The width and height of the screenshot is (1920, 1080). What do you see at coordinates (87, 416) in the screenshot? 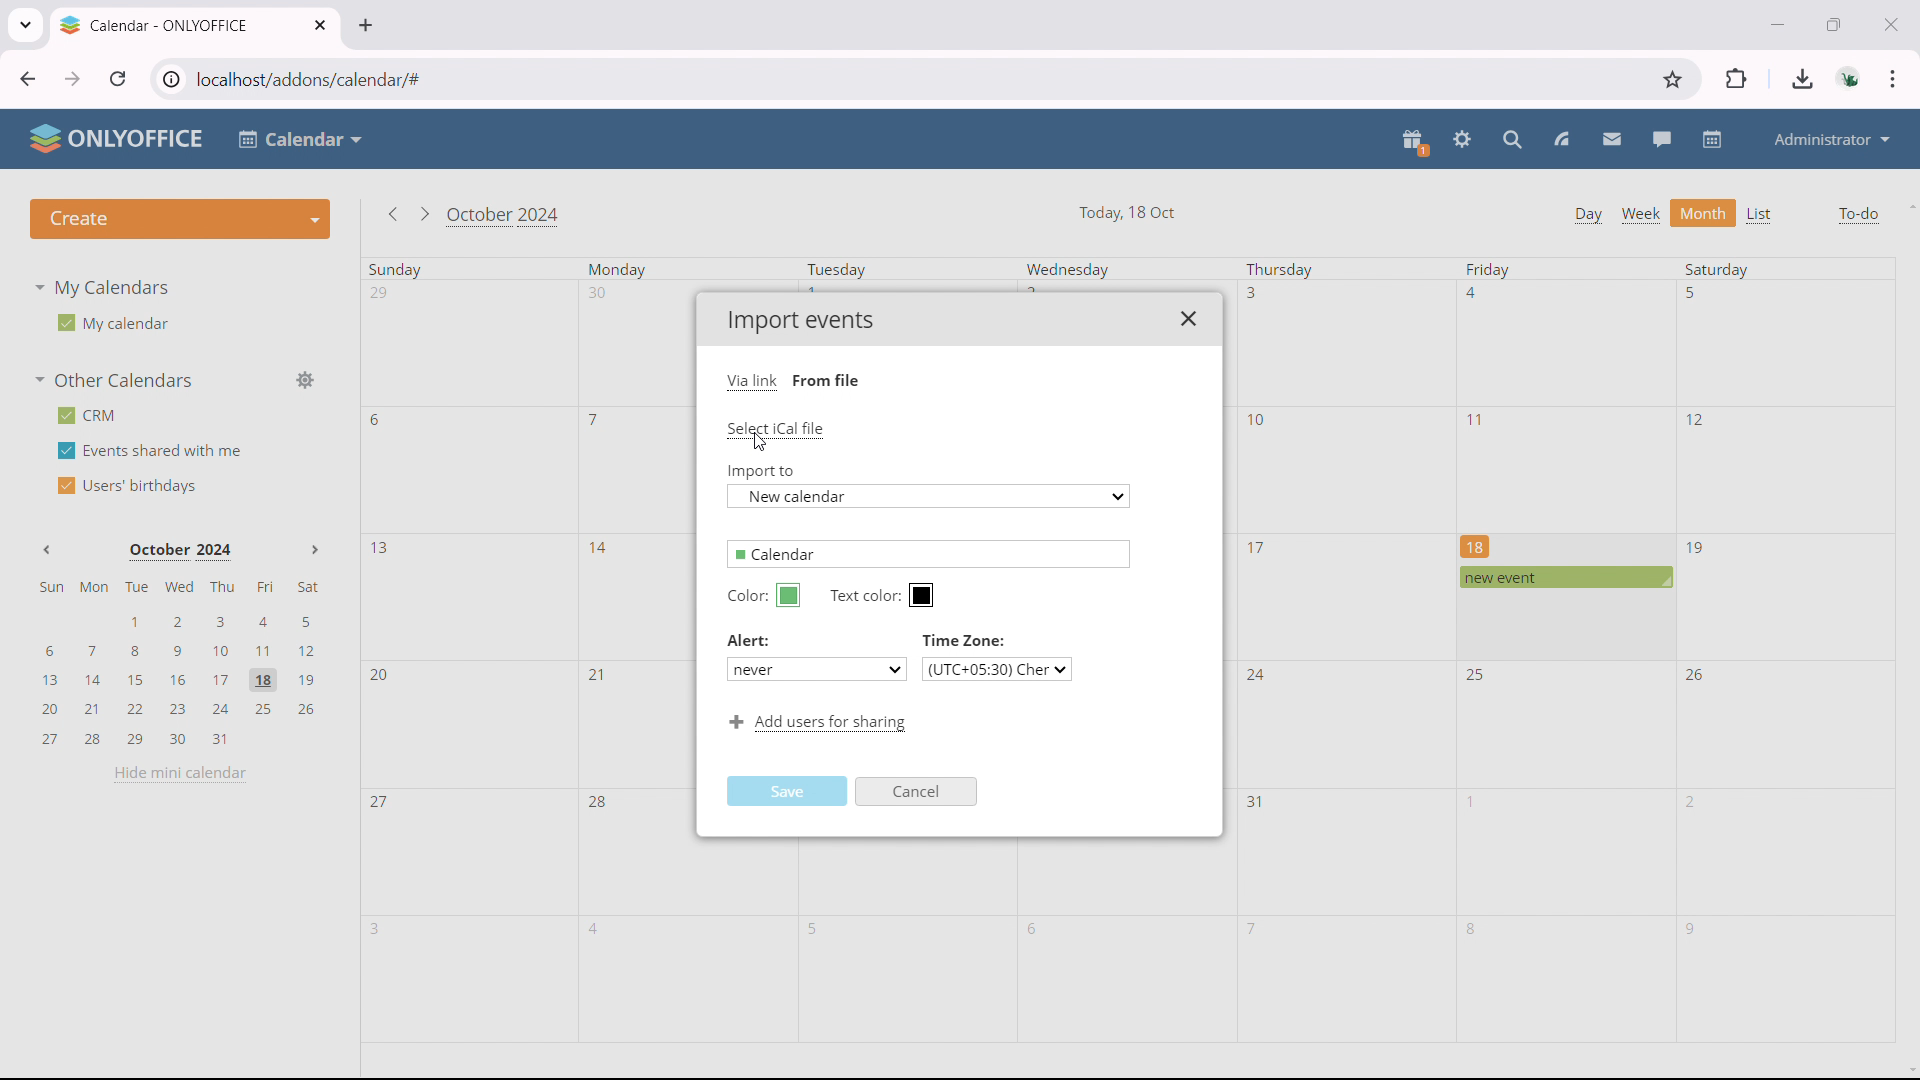
I see `crm` at bounding box center [87, 416].